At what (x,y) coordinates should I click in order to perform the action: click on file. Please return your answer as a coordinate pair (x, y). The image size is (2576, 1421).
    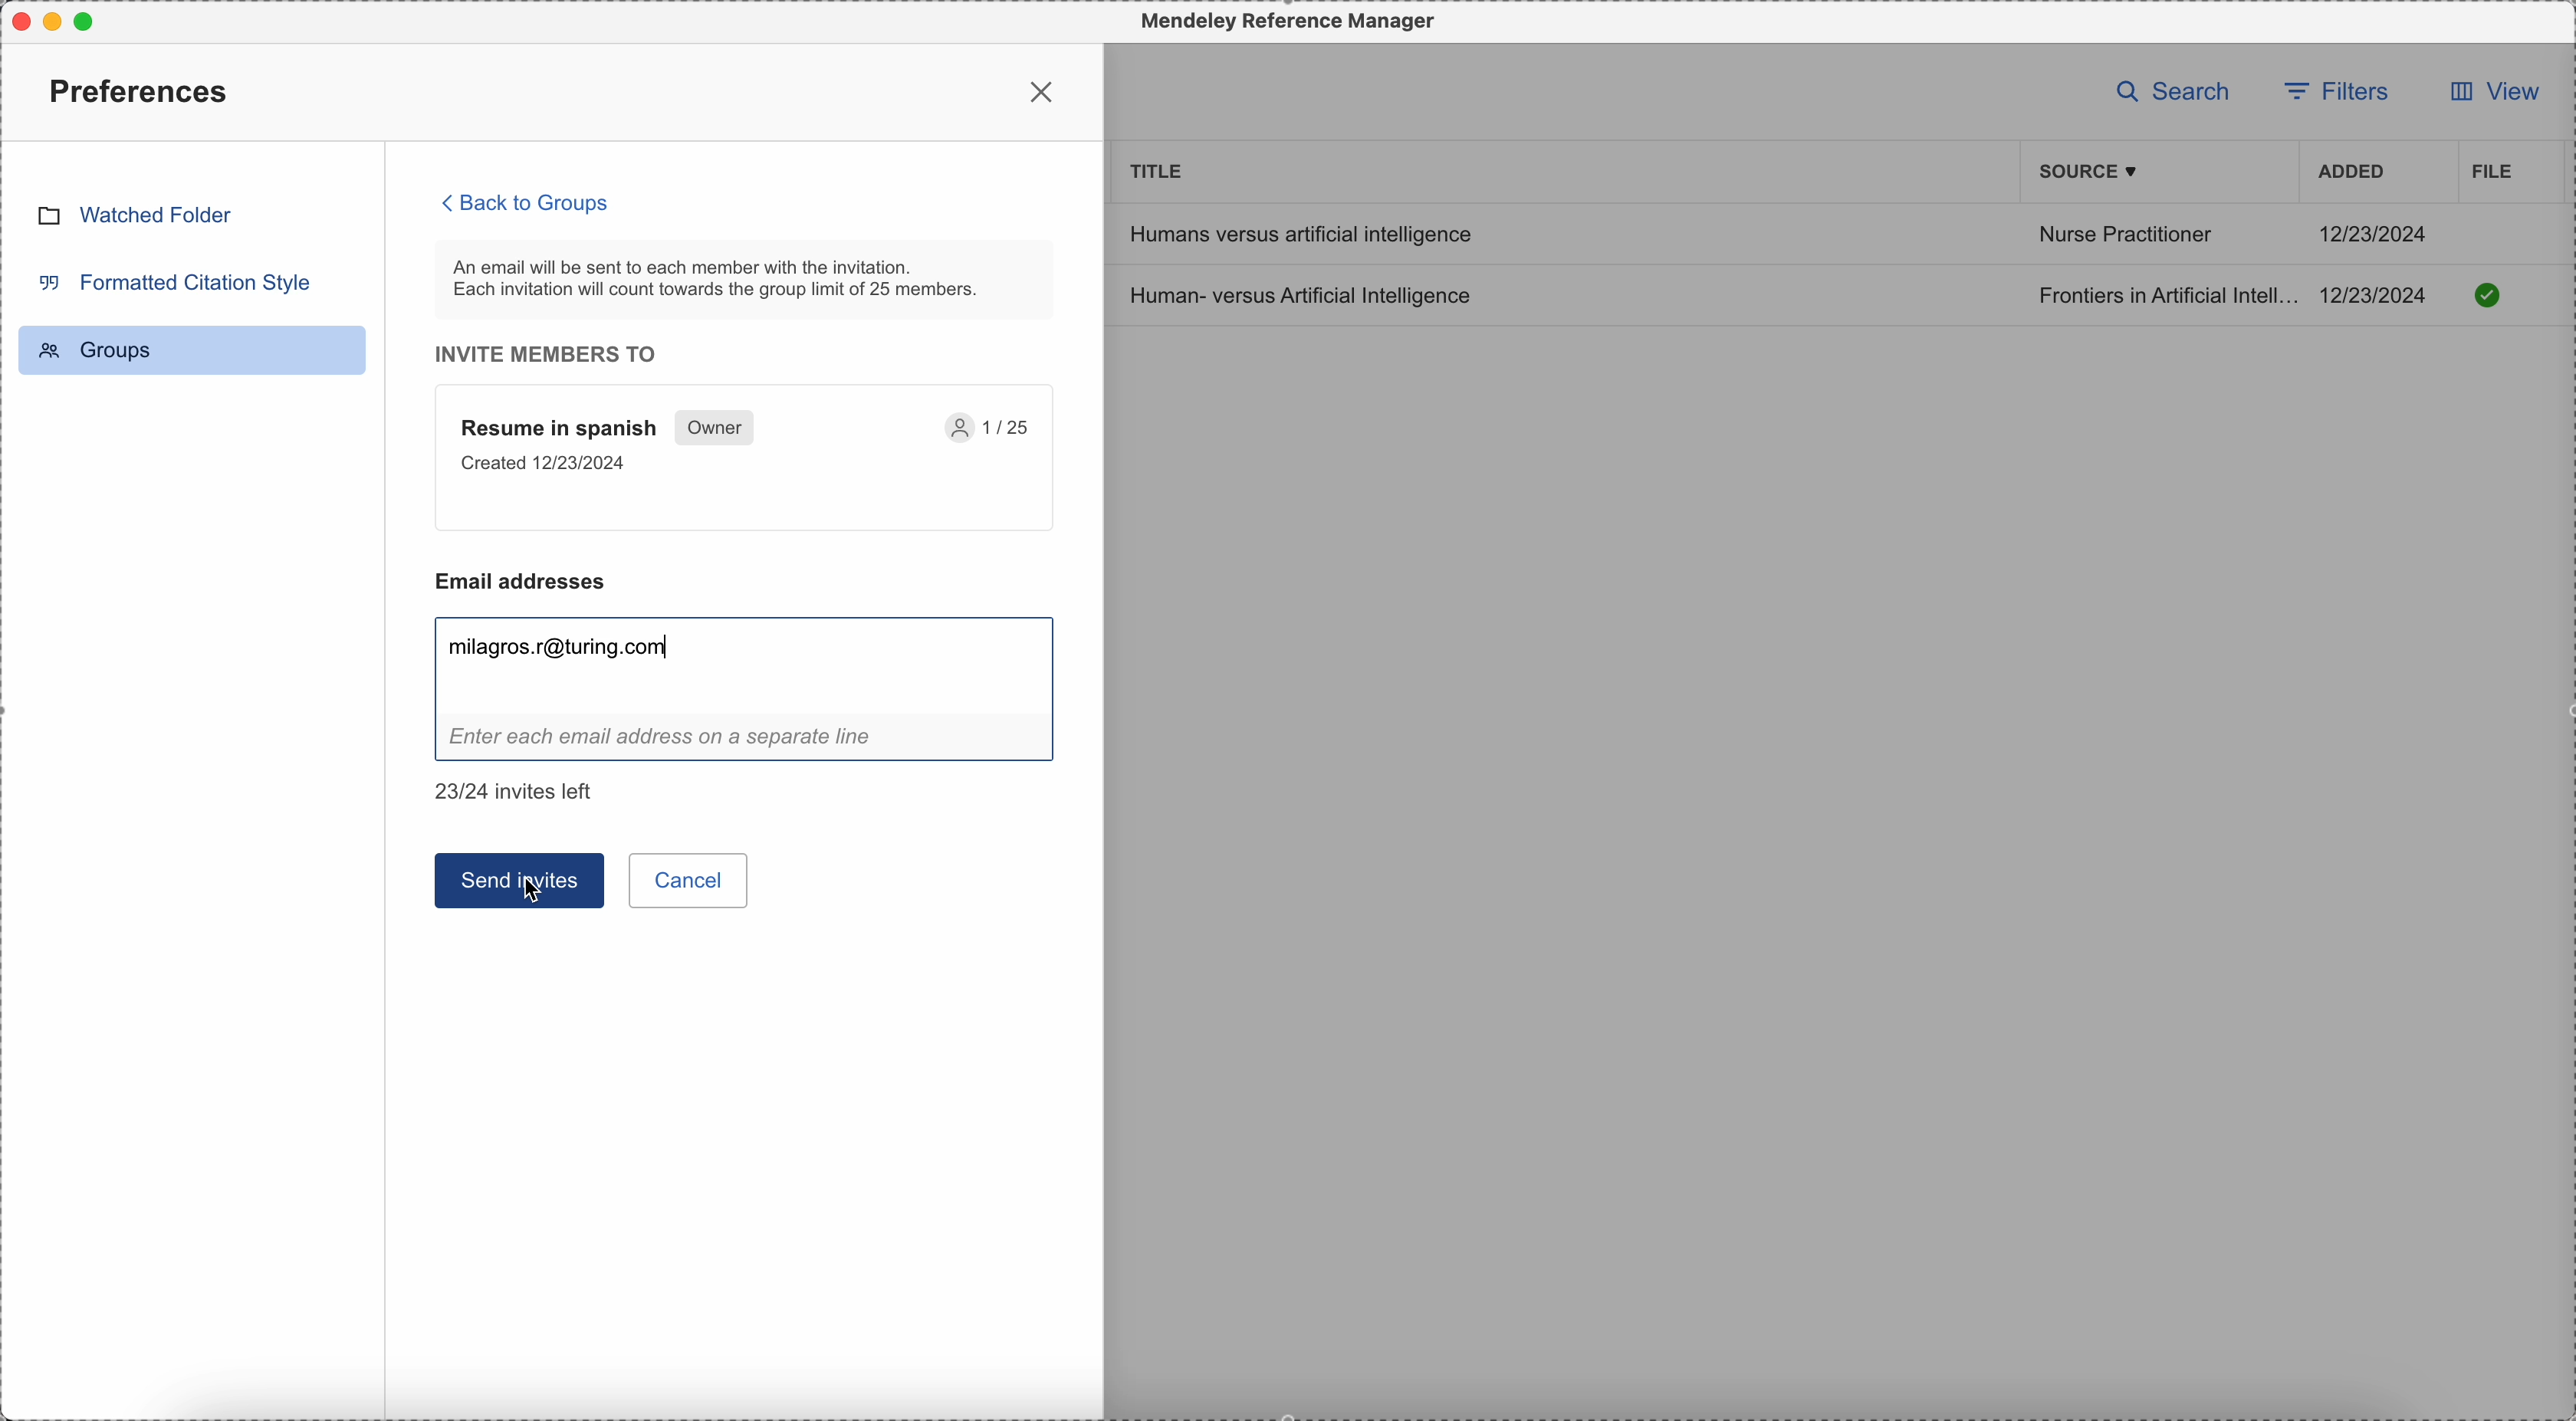
    Looking at the image, I should click on (2489, 171).